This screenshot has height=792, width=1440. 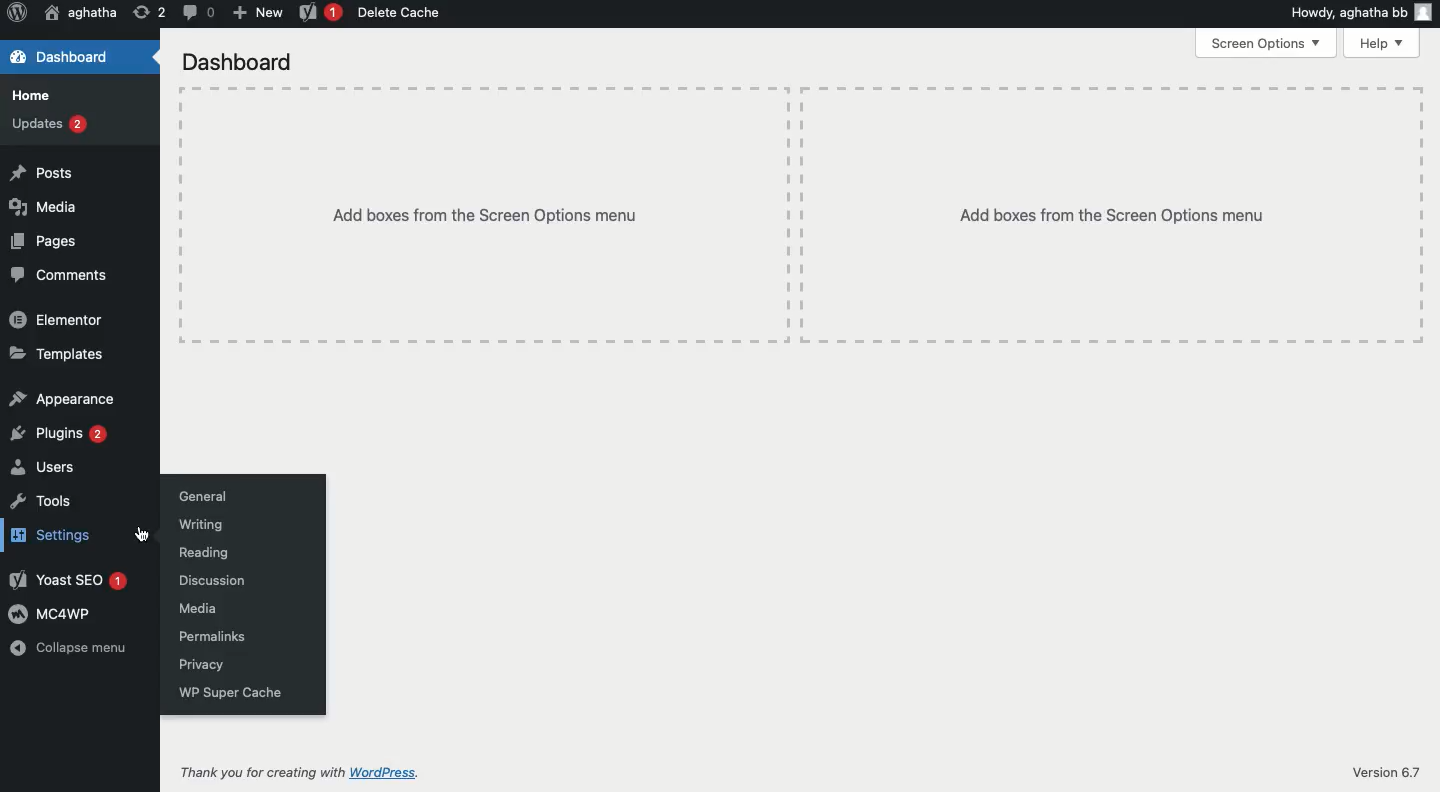 What do you see at coordinates (140, 535) in the screenshot?
I see `Cursor` at bounding box center [140, 535].